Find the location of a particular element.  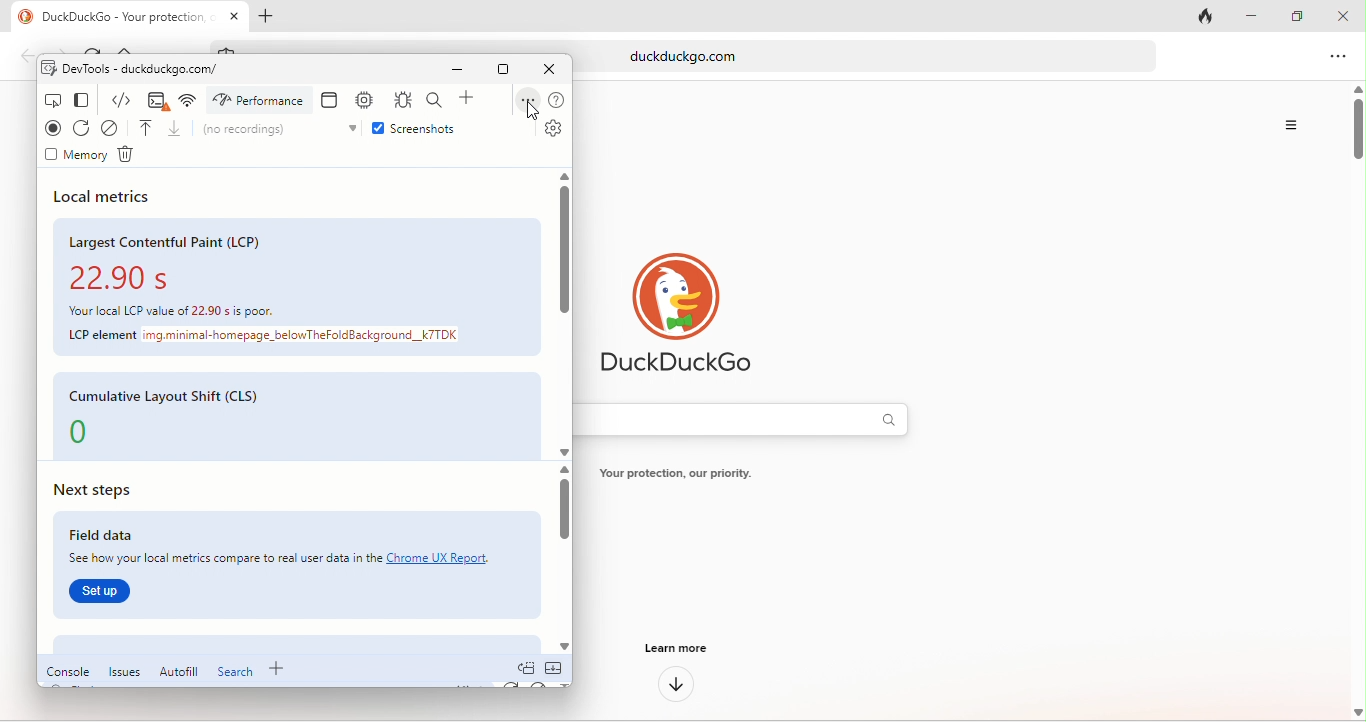

refresh is located at coordinates (84, 129).